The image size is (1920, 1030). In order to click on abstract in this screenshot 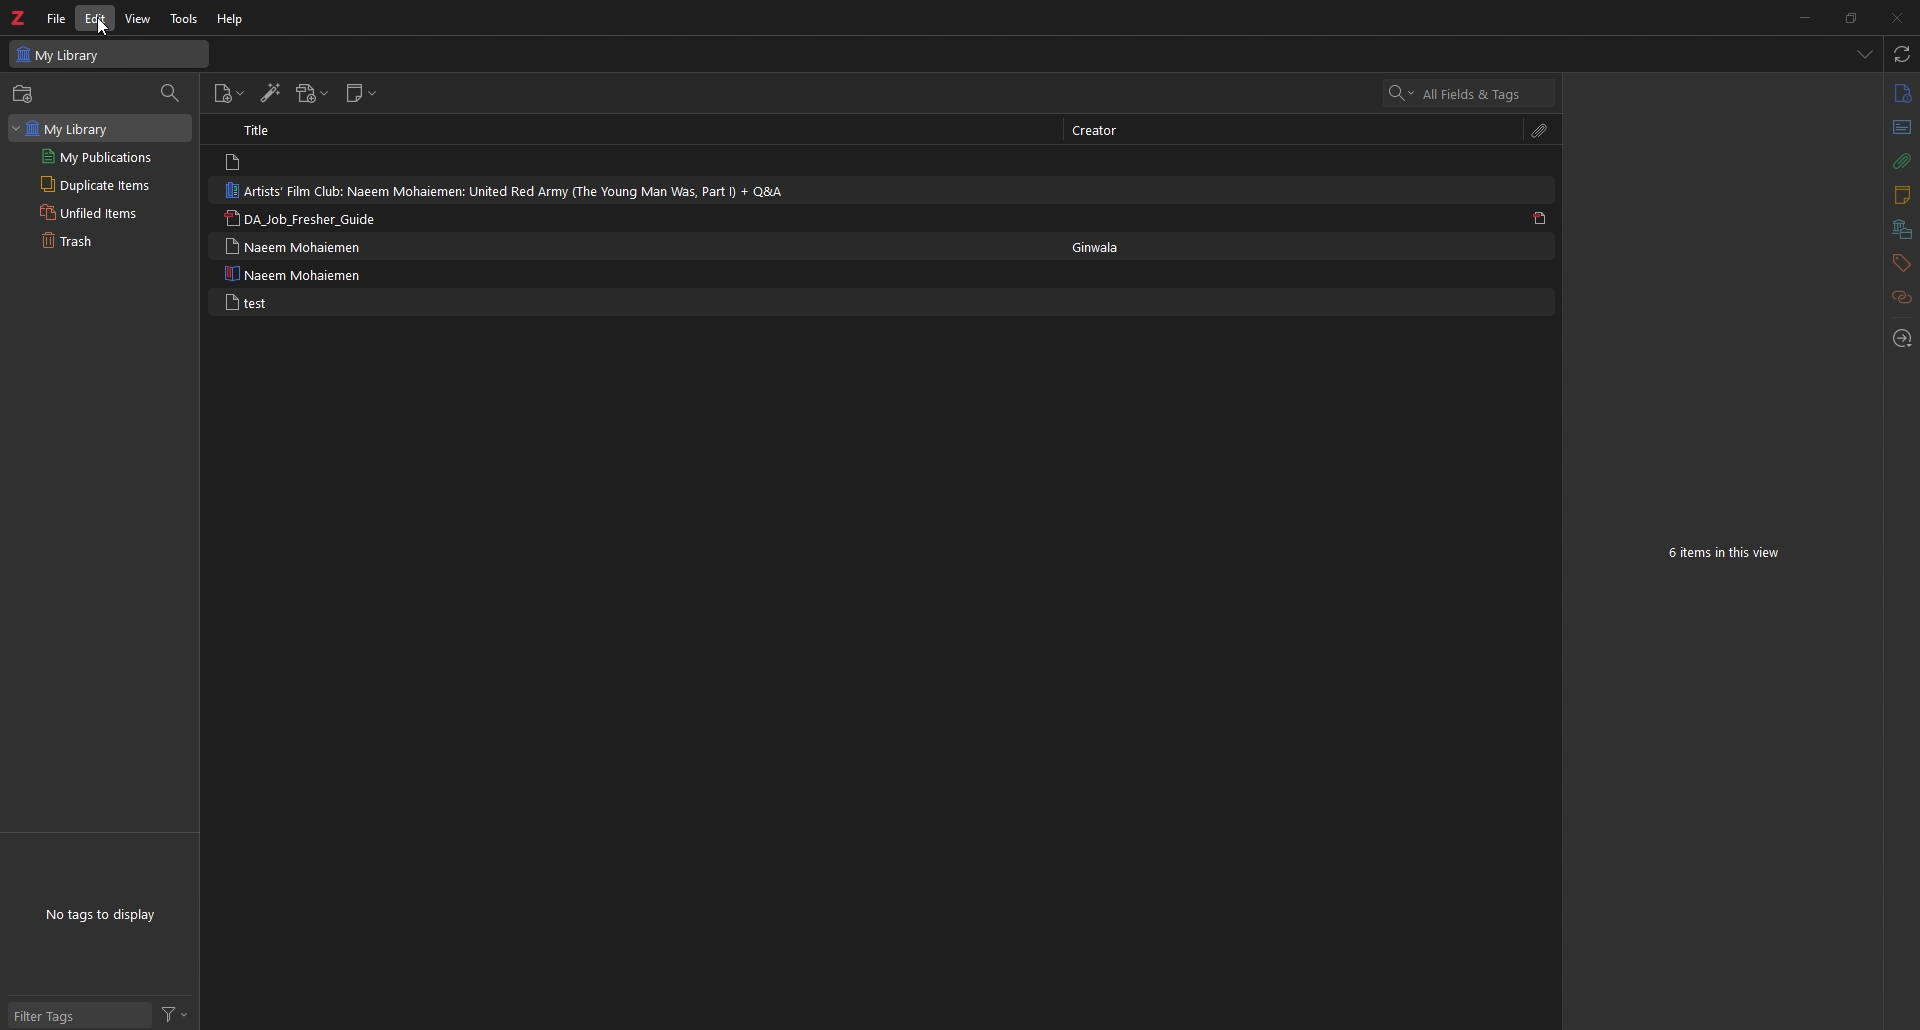, I will do `click(1900, 128)`.